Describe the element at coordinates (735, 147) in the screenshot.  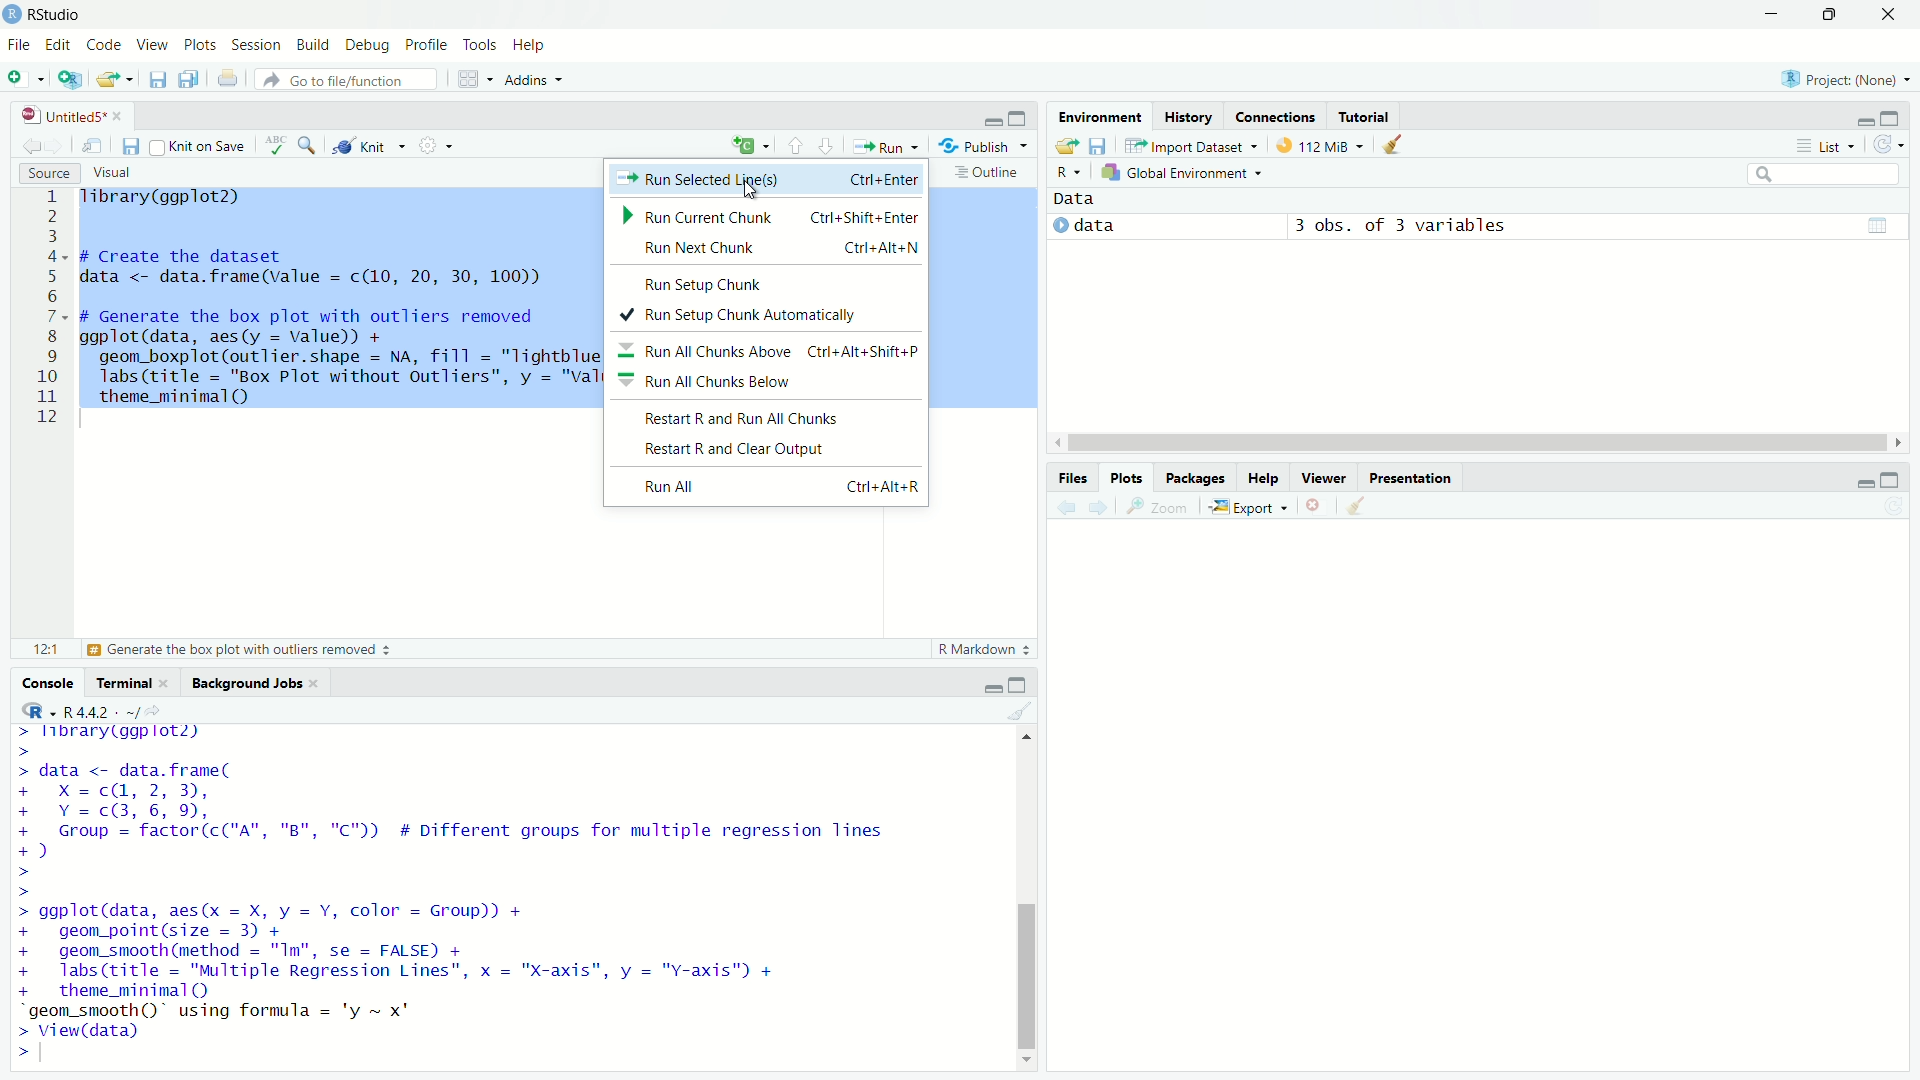
I see `add` at that location.